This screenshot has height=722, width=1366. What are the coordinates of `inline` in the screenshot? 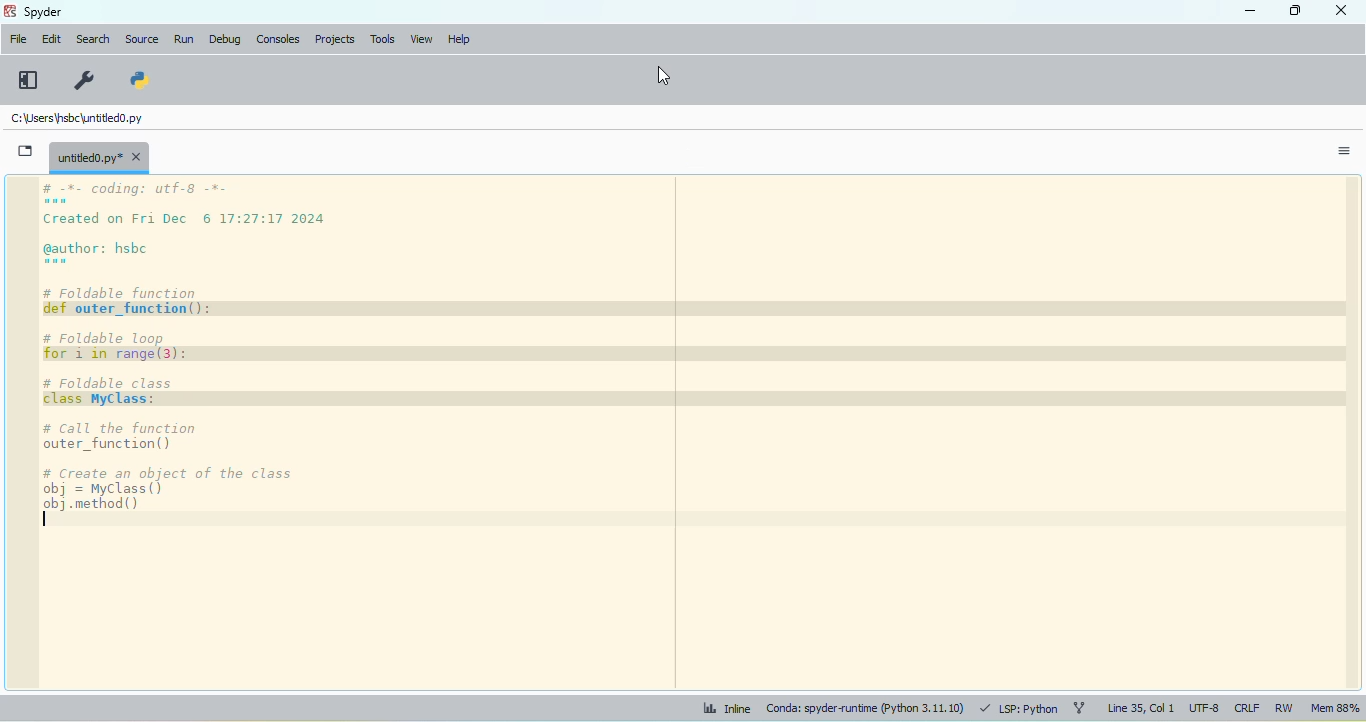 It's located at (725, 708).